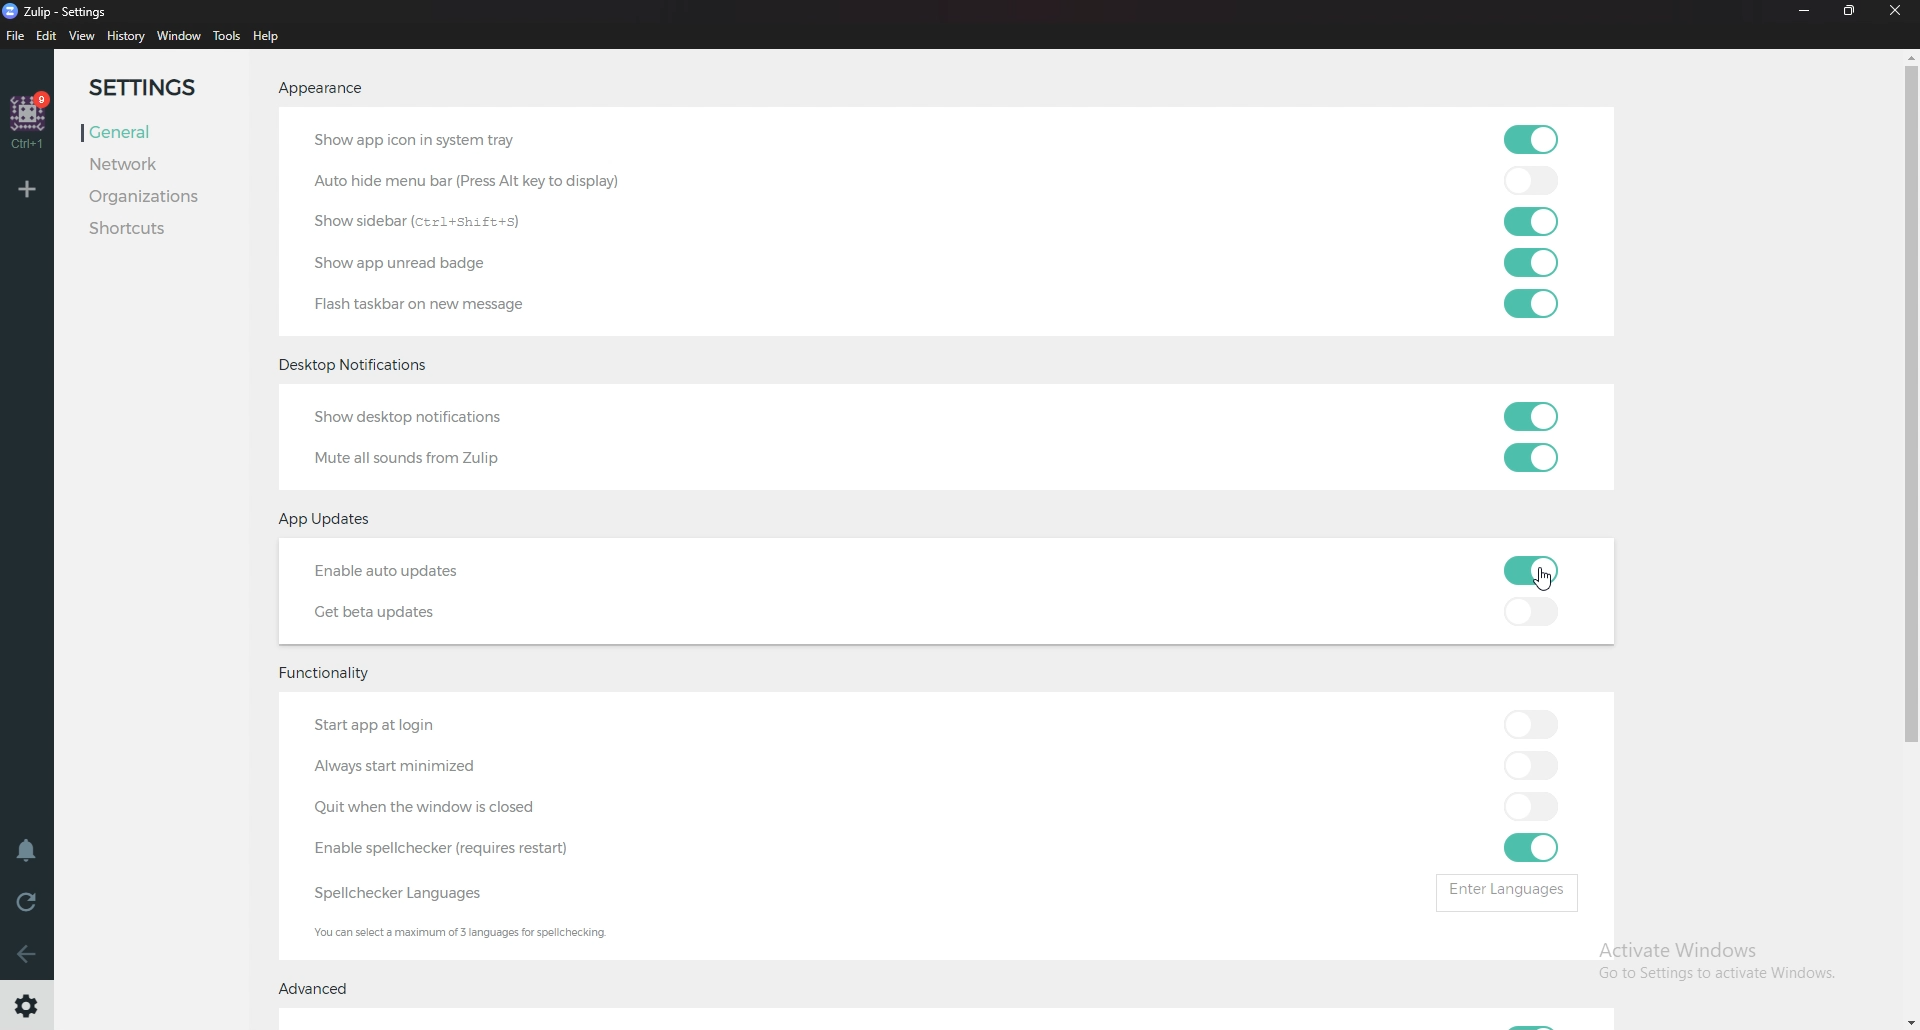  What do you see at coordinates (157, 87) in the screenshot?
I see `Settings` at bounding box center [157, 87].